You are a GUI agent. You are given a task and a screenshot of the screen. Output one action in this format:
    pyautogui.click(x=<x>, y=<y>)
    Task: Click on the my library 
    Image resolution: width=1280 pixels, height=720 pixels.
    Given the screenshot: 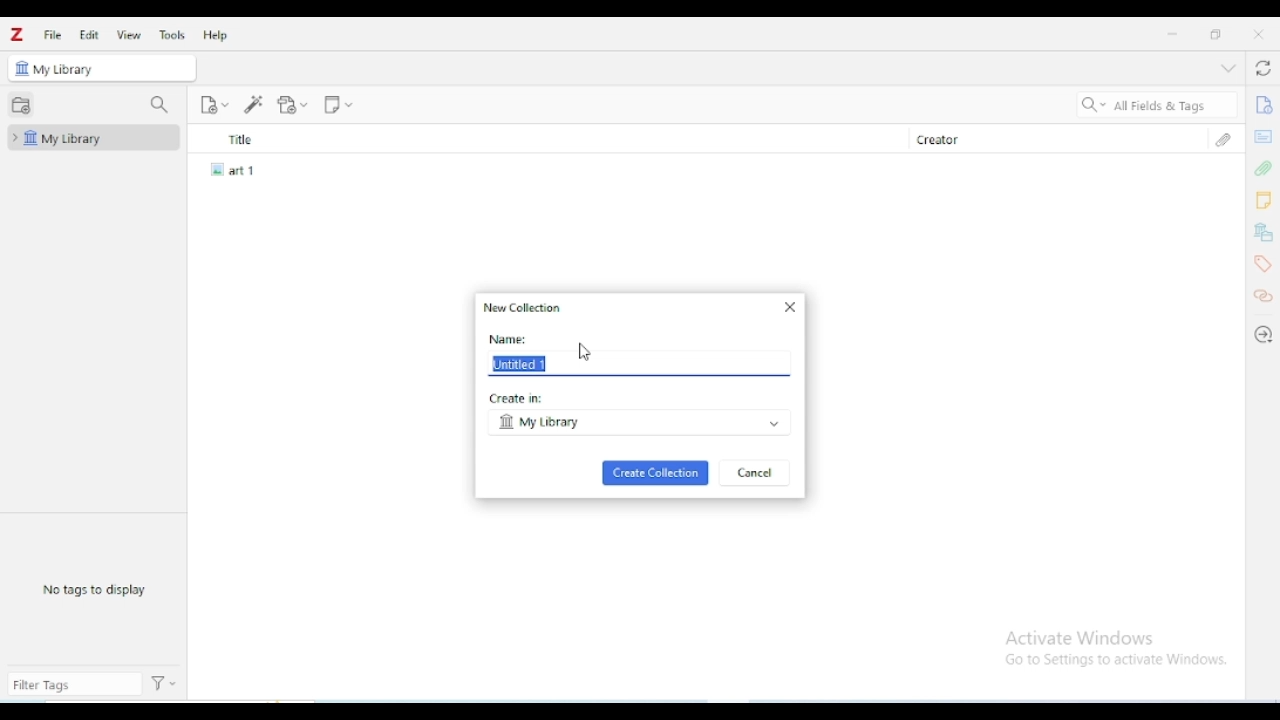 What is the action you would take?
    pyautogui.click(x=637, y=423)
    